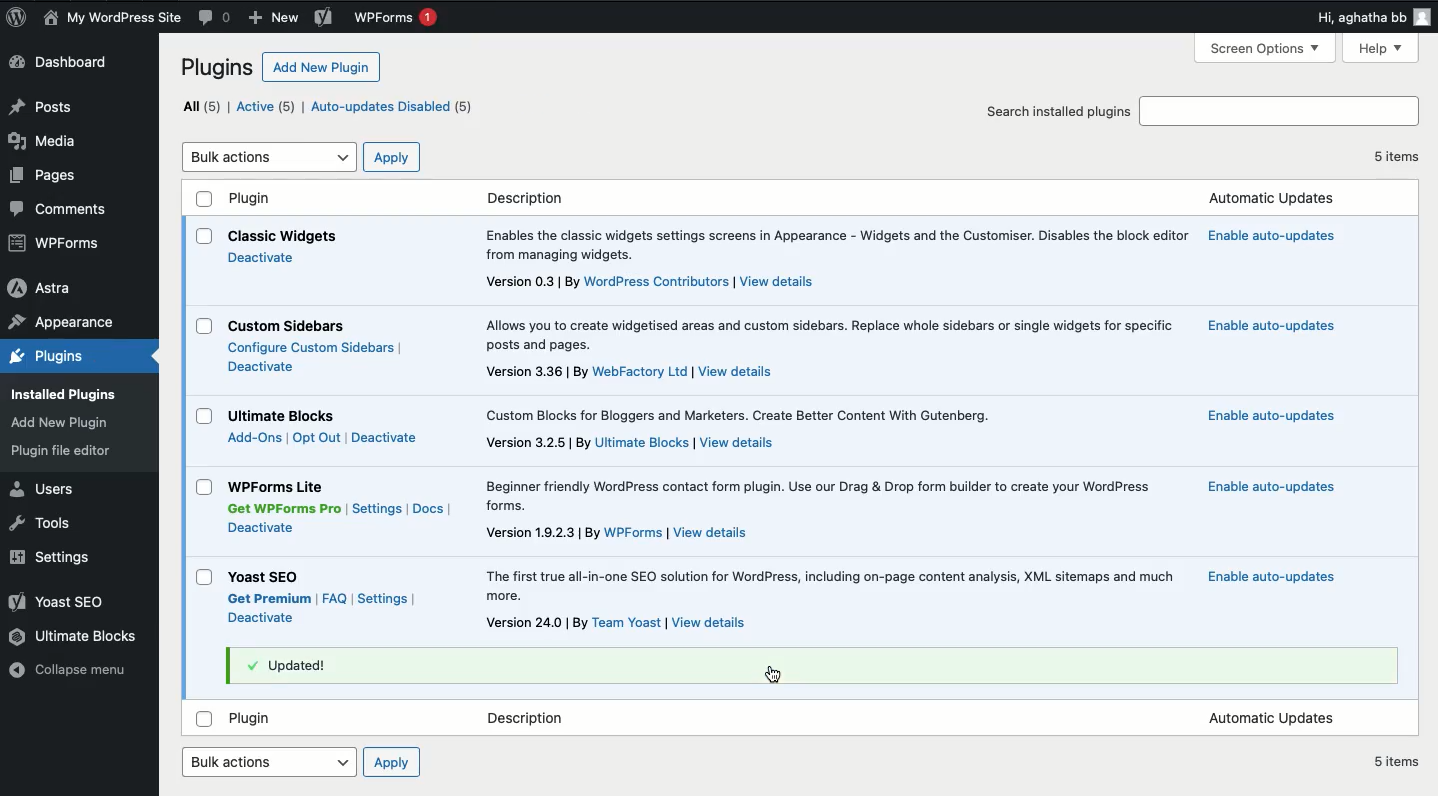 The height and width of the screenshot is (796, 1438). Describe the element at coordinates (428, 510) in the screenshot. I see `Docs` at that location.